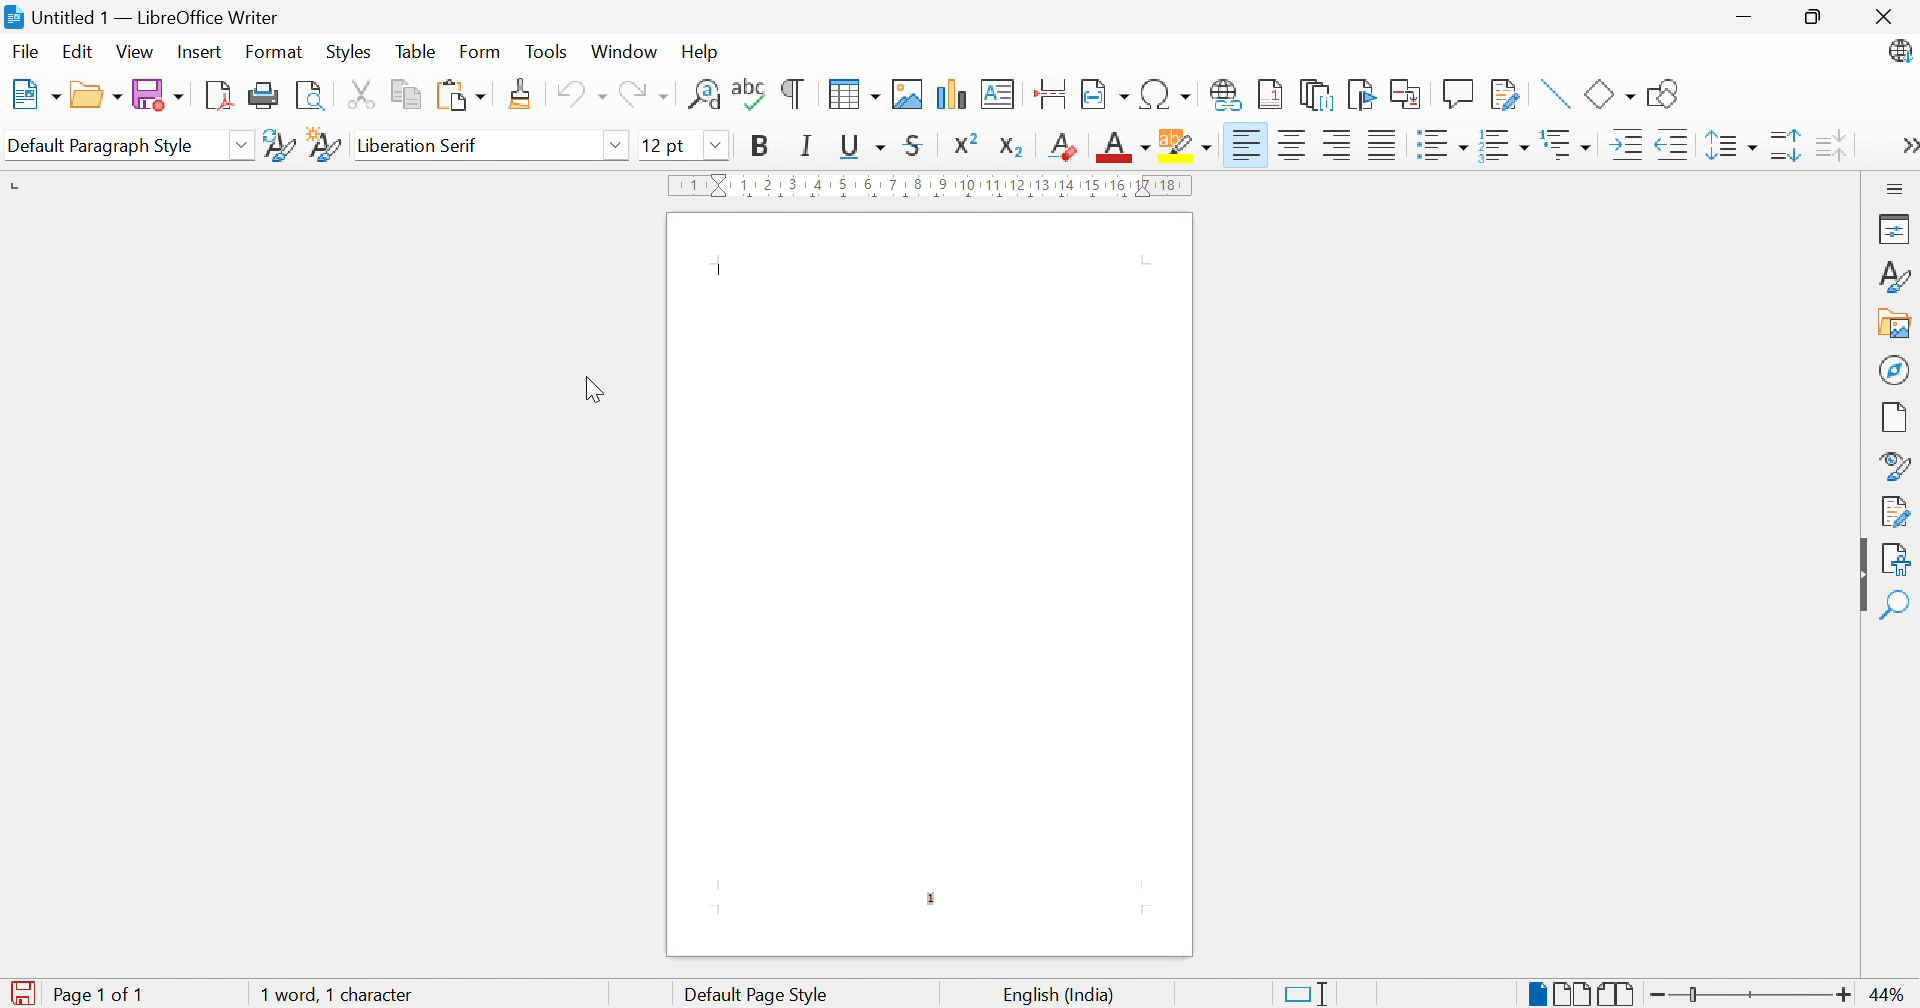 Image resolution: width=1920 pixels, height=1008 pixels. Describe the element at coordinates (1899, 187) in the screenshot. I see `Sidebar settings` at that location.